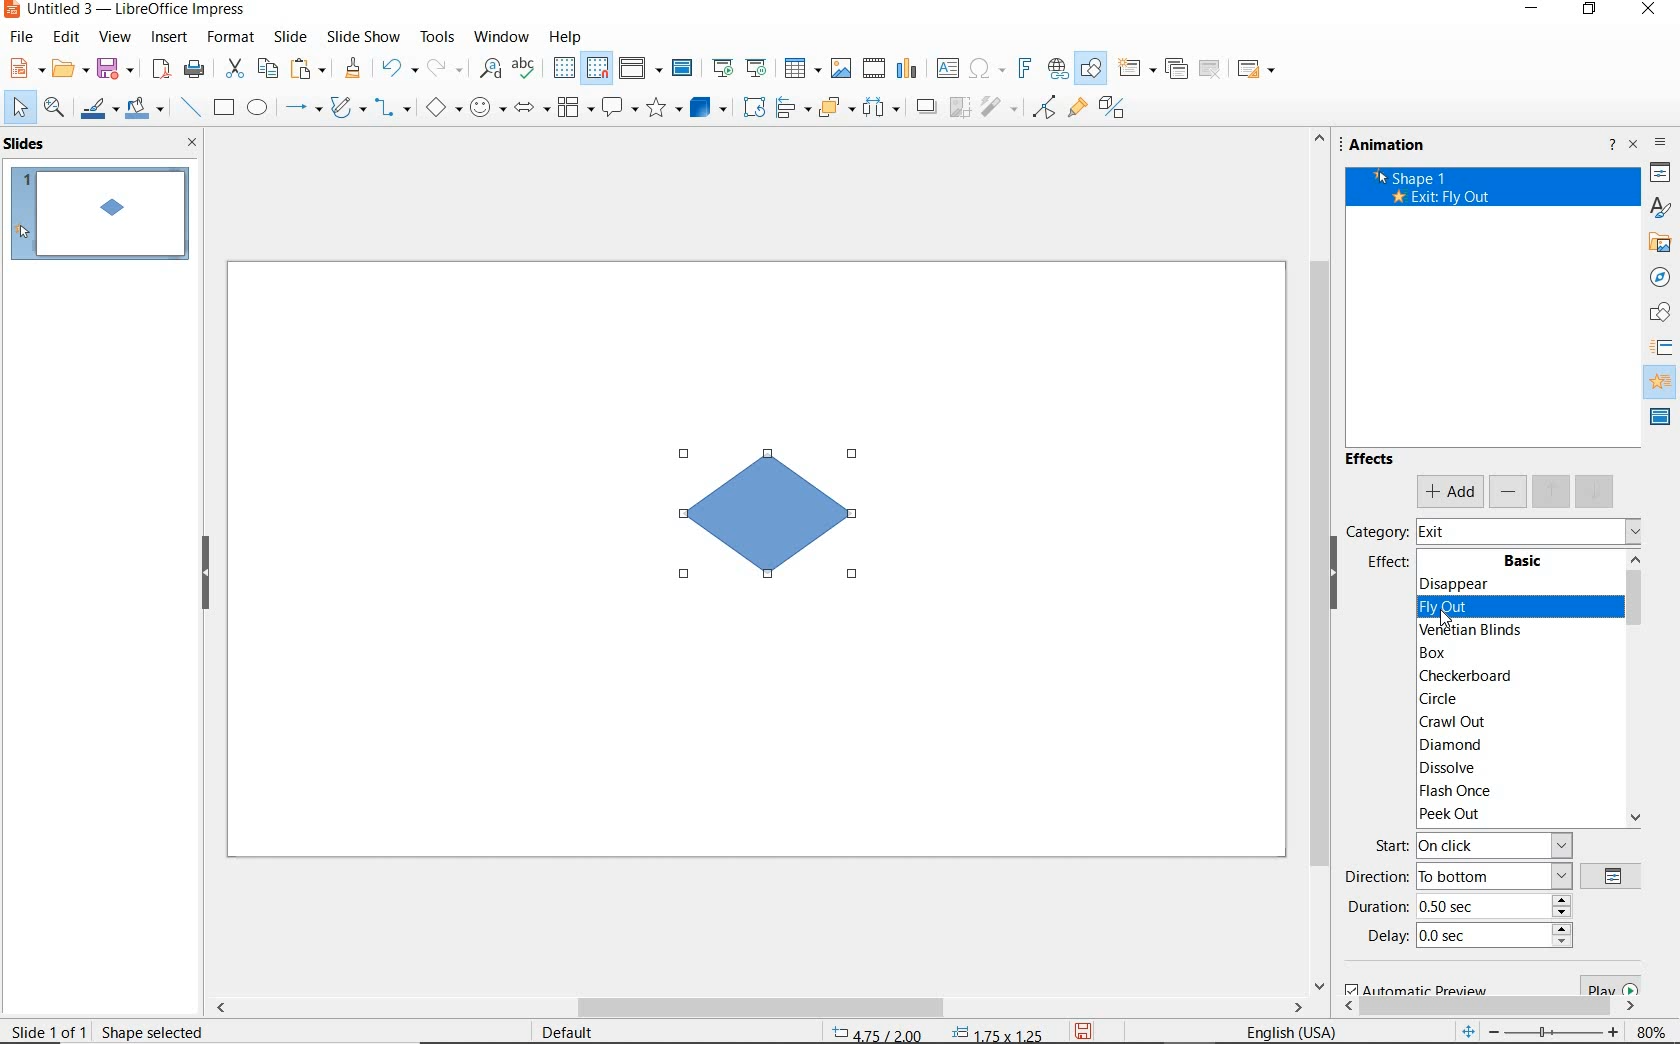 The height and width of the screenshot is (1044, 1680). Describe the element at coordinates (114, 38) in the screenshot. I see `view` at that location.